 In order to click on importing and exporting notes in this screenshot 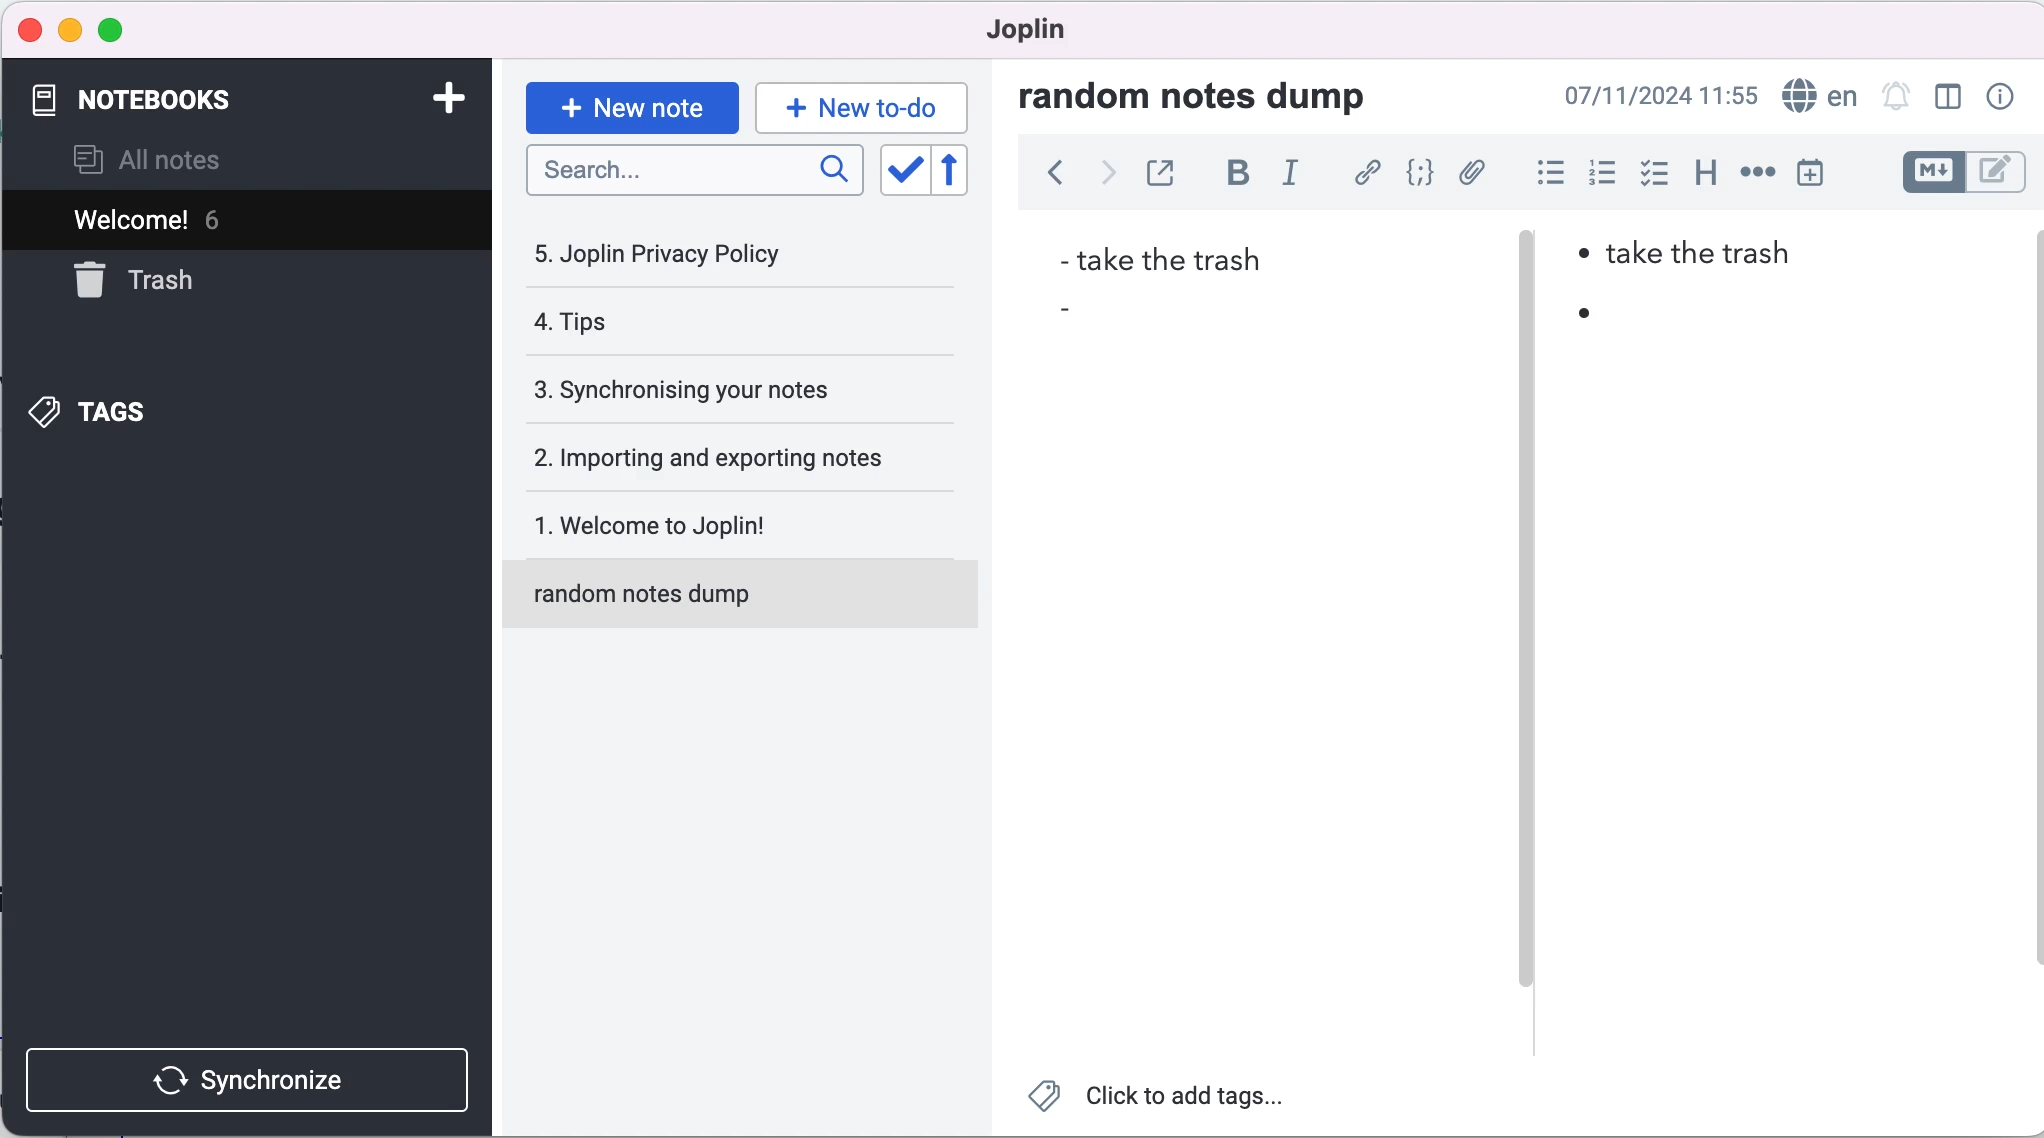, I will do `click(722, 456)`.